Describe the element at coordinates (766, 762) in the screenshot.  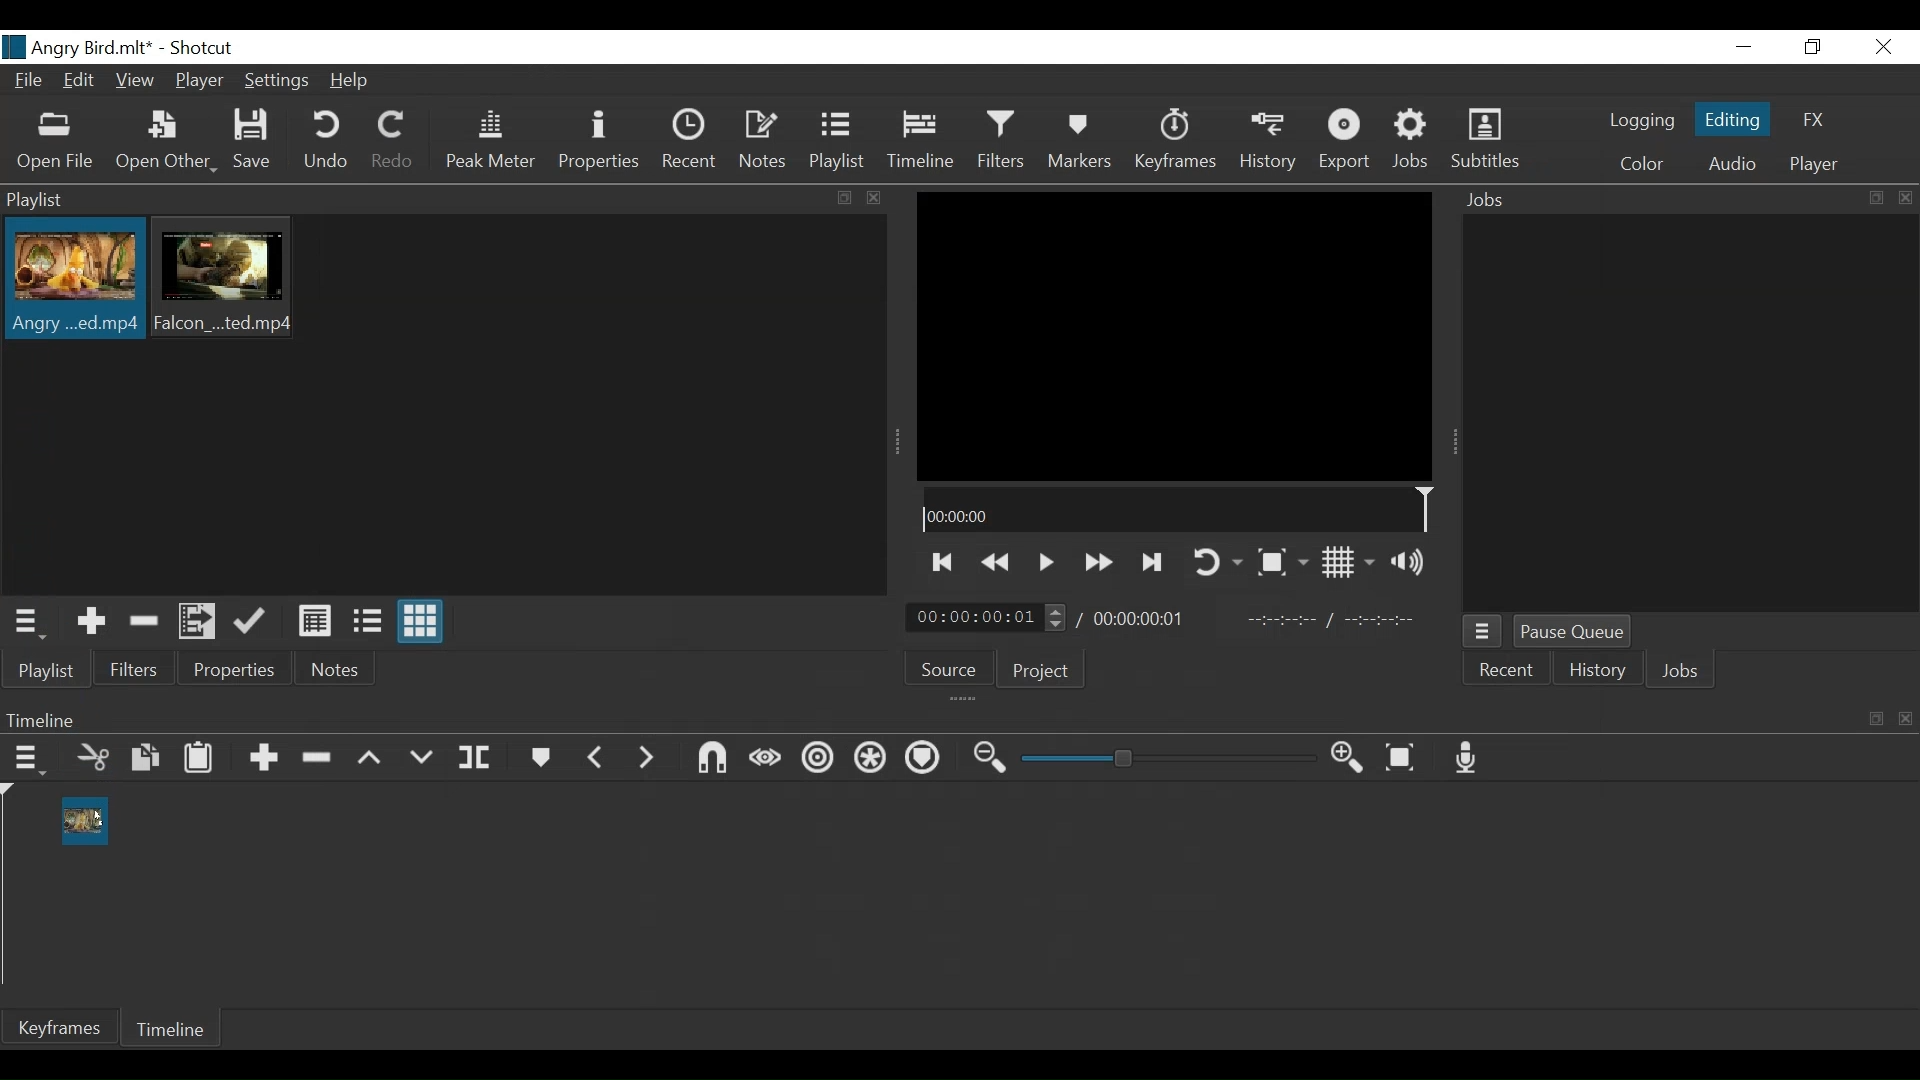
I see `Scrub while dragging` at that location.